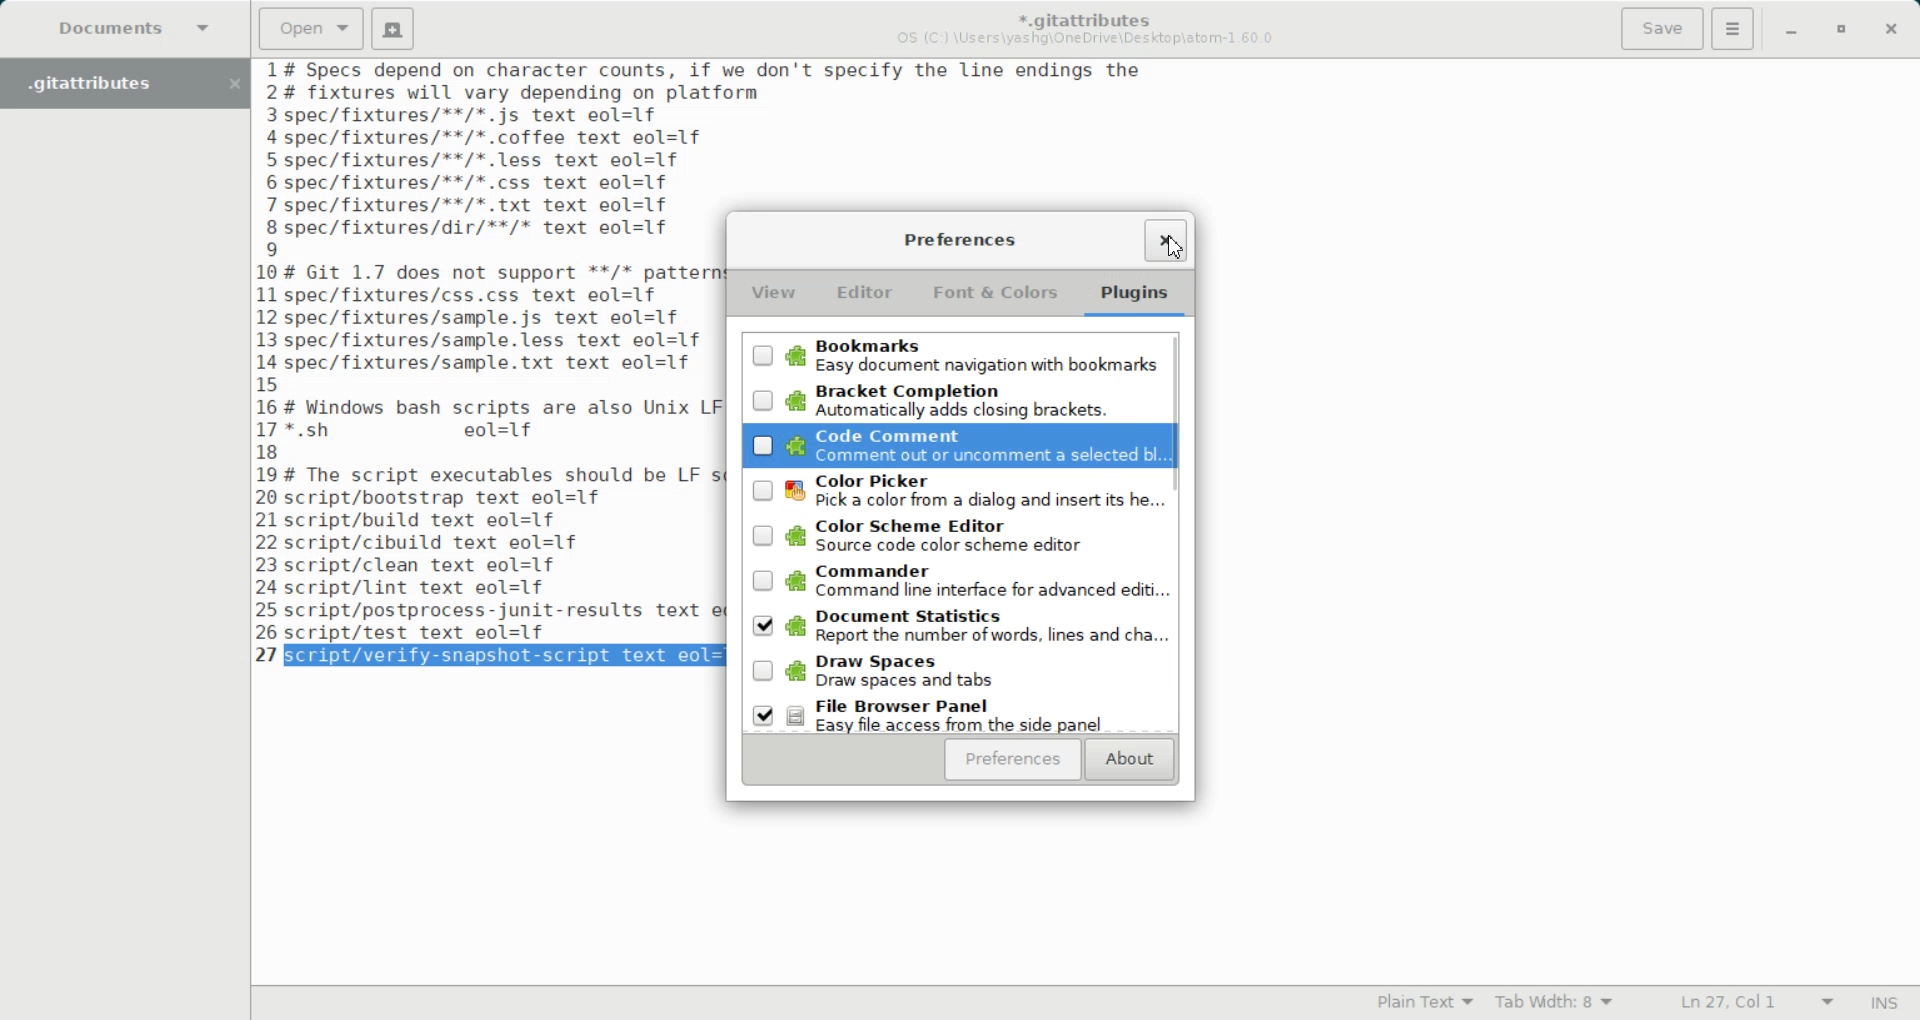 This screenshot has width=1920, height=1020. Describe the element at coordinates (952, 401) in the screenshot. I see `Bracket completion: Automatically adds closing brackets` at that location.